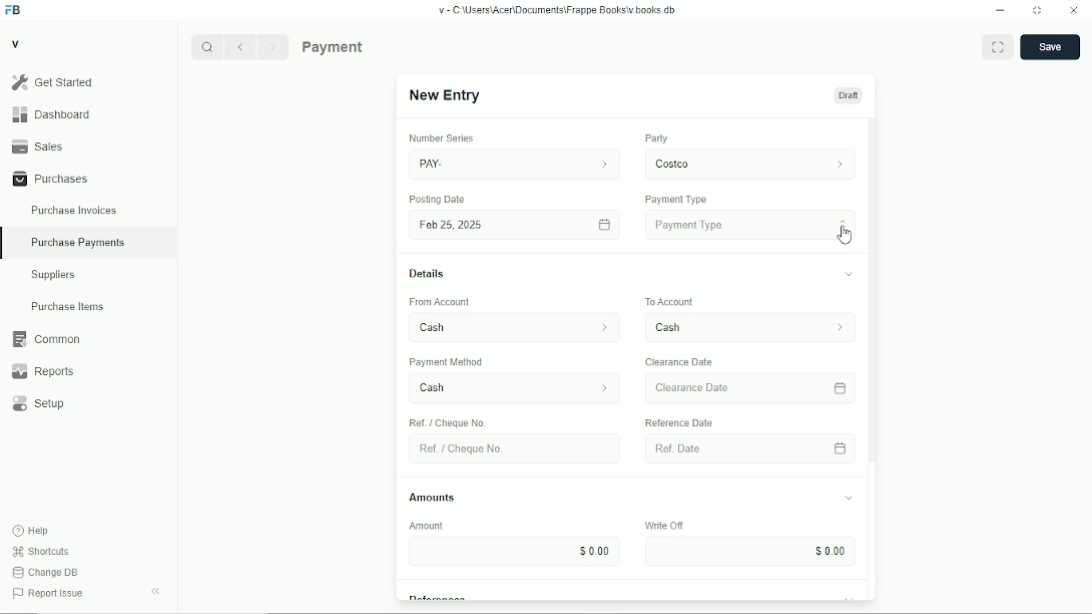 The image size is (1092, 614). I want to click on To Account, so click(667, 300).